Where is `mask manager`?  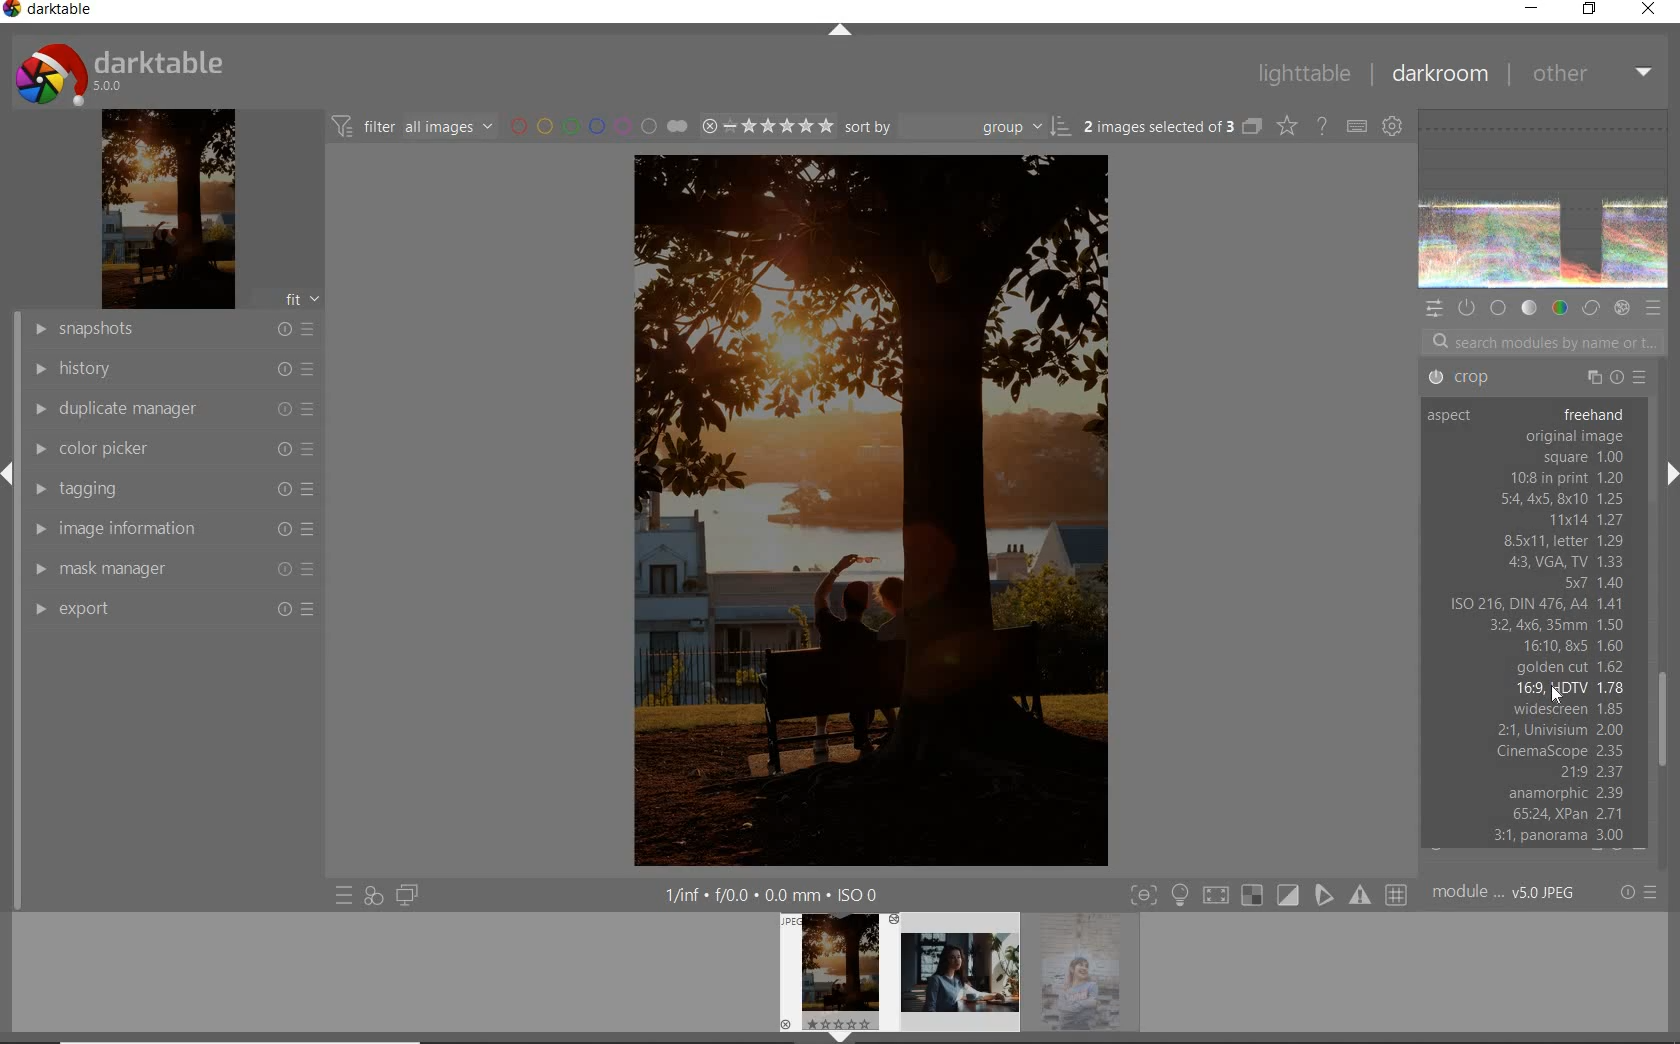 mask manager is located at coordinates (172, 568).